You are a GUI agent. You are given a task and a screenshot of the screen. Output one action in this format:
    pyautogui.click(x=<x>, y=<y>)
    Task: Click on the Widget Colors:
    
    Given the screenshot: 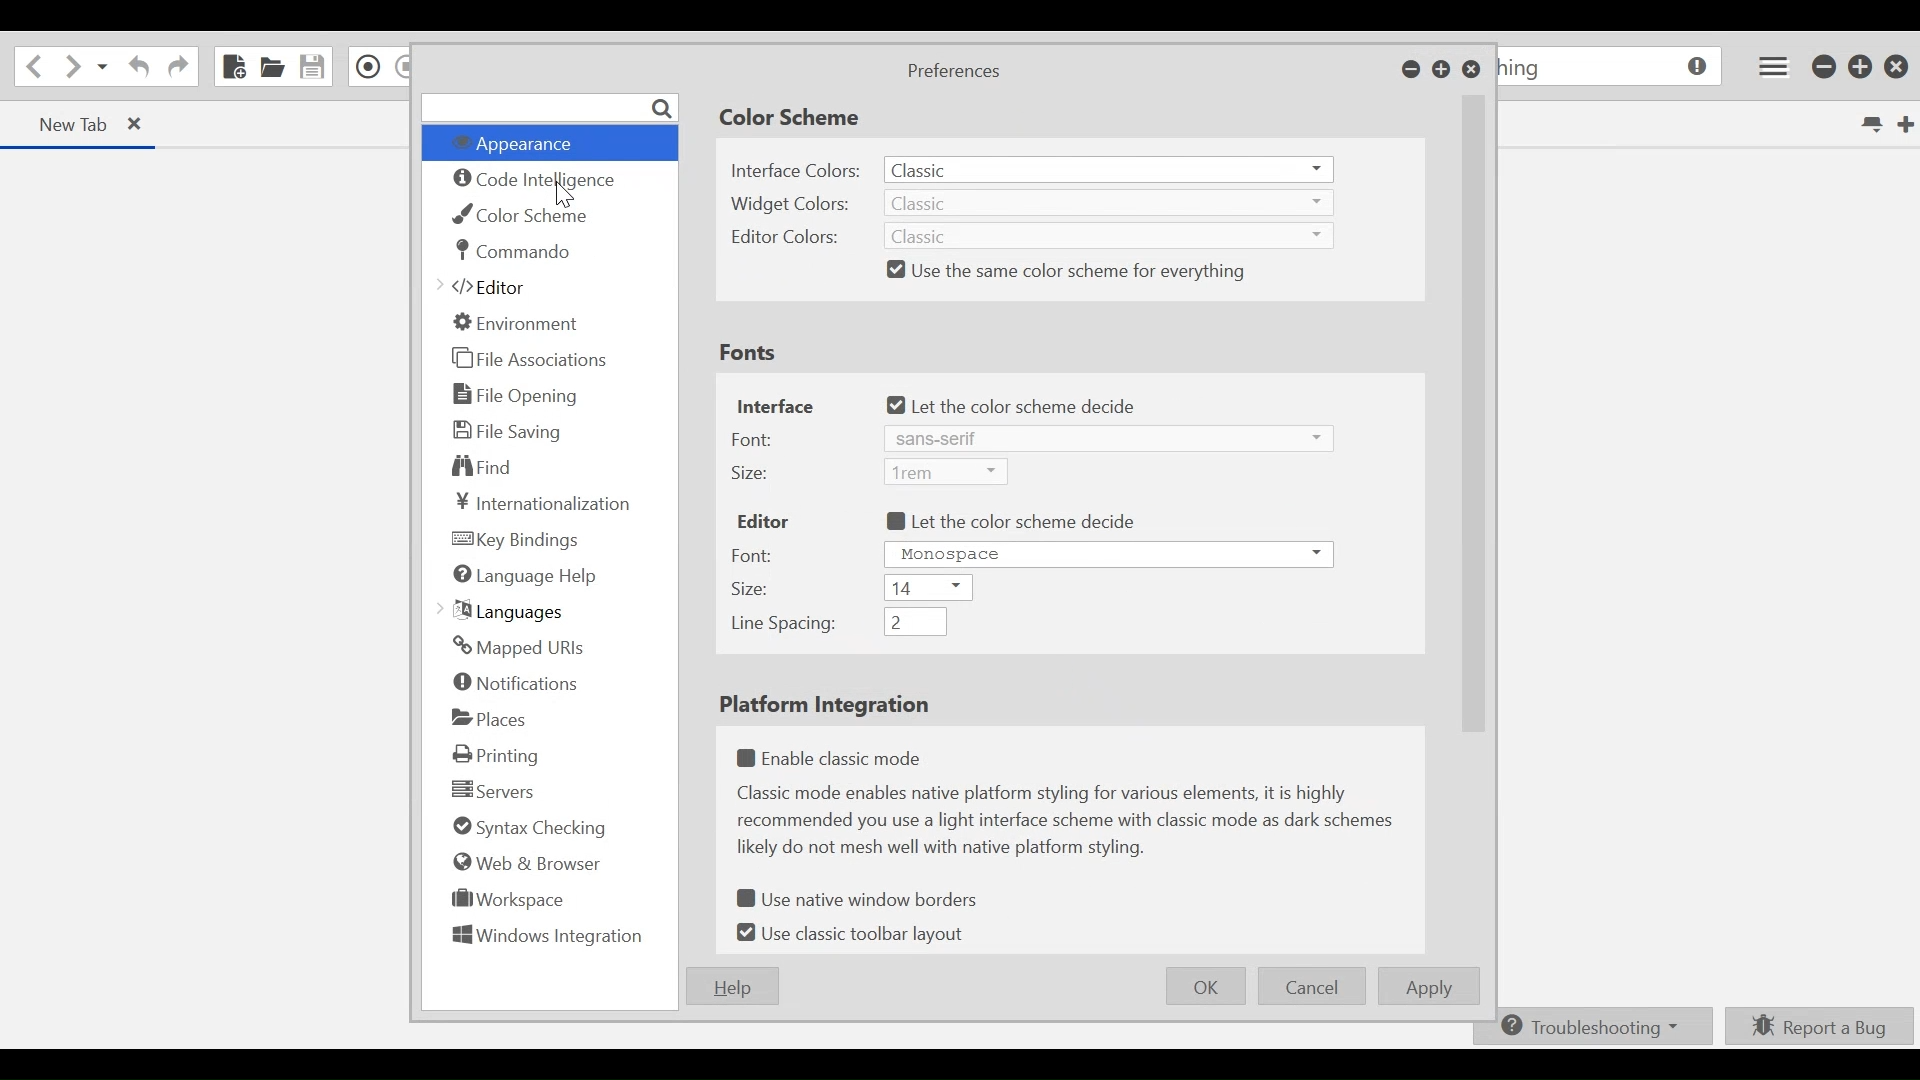 What is the action you would take?
    pyautogui.click(x=793, y=203)
    